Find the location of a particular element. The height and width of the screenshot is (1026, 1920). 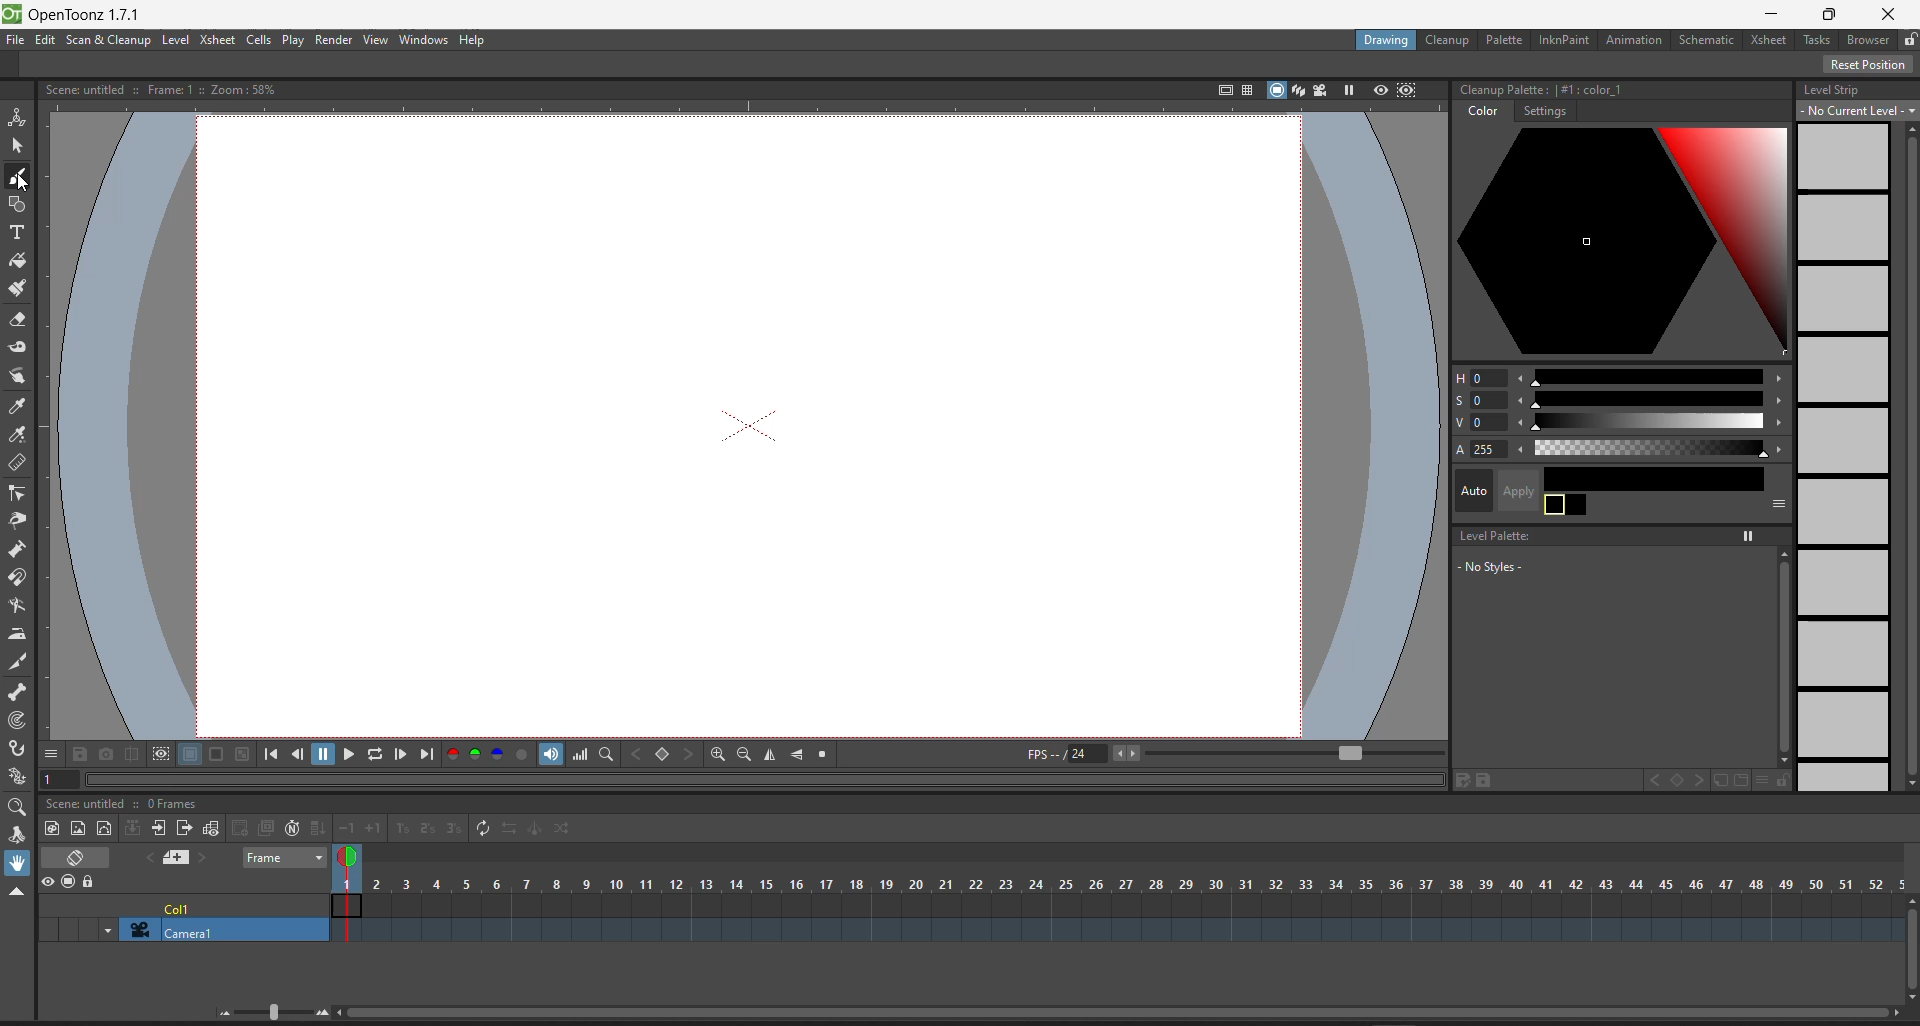

selection tool is located at coordinates (18, 145).